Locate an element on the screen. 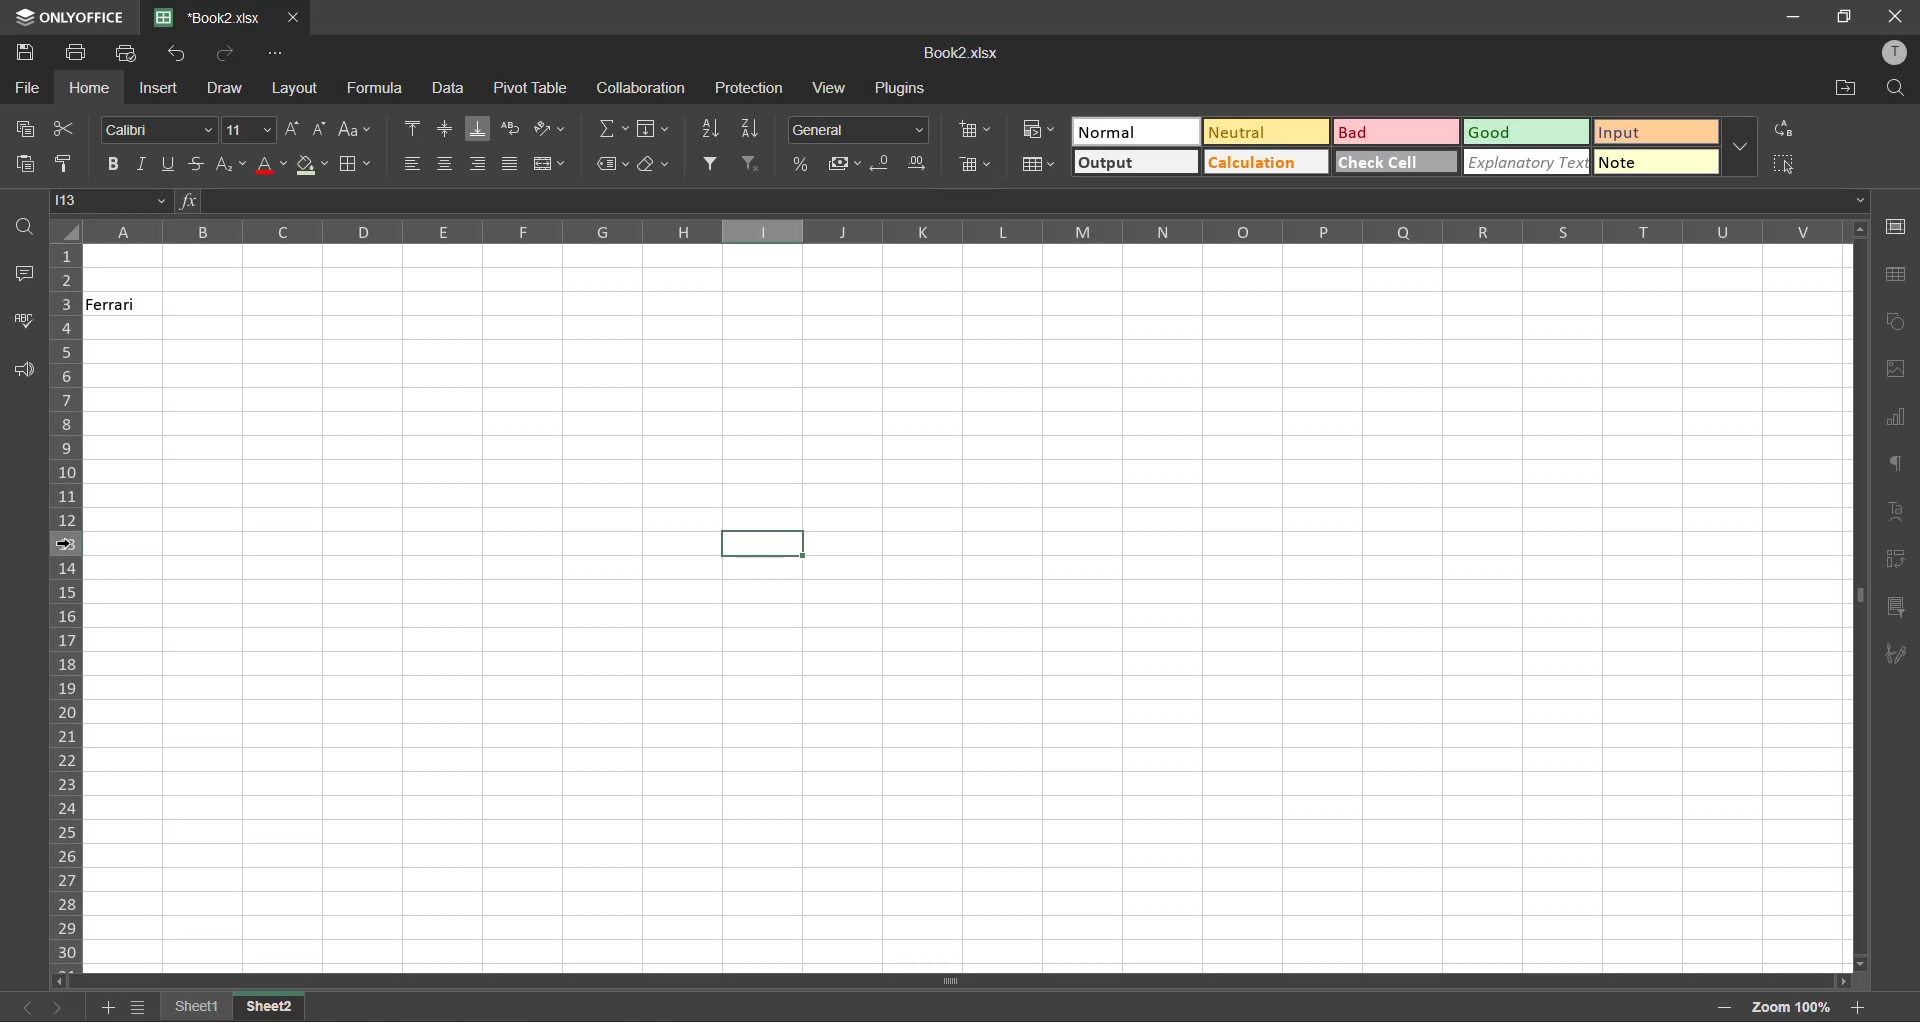 This screenshot has height=1022, width=1920. font style is located at coordinates (155, 131).